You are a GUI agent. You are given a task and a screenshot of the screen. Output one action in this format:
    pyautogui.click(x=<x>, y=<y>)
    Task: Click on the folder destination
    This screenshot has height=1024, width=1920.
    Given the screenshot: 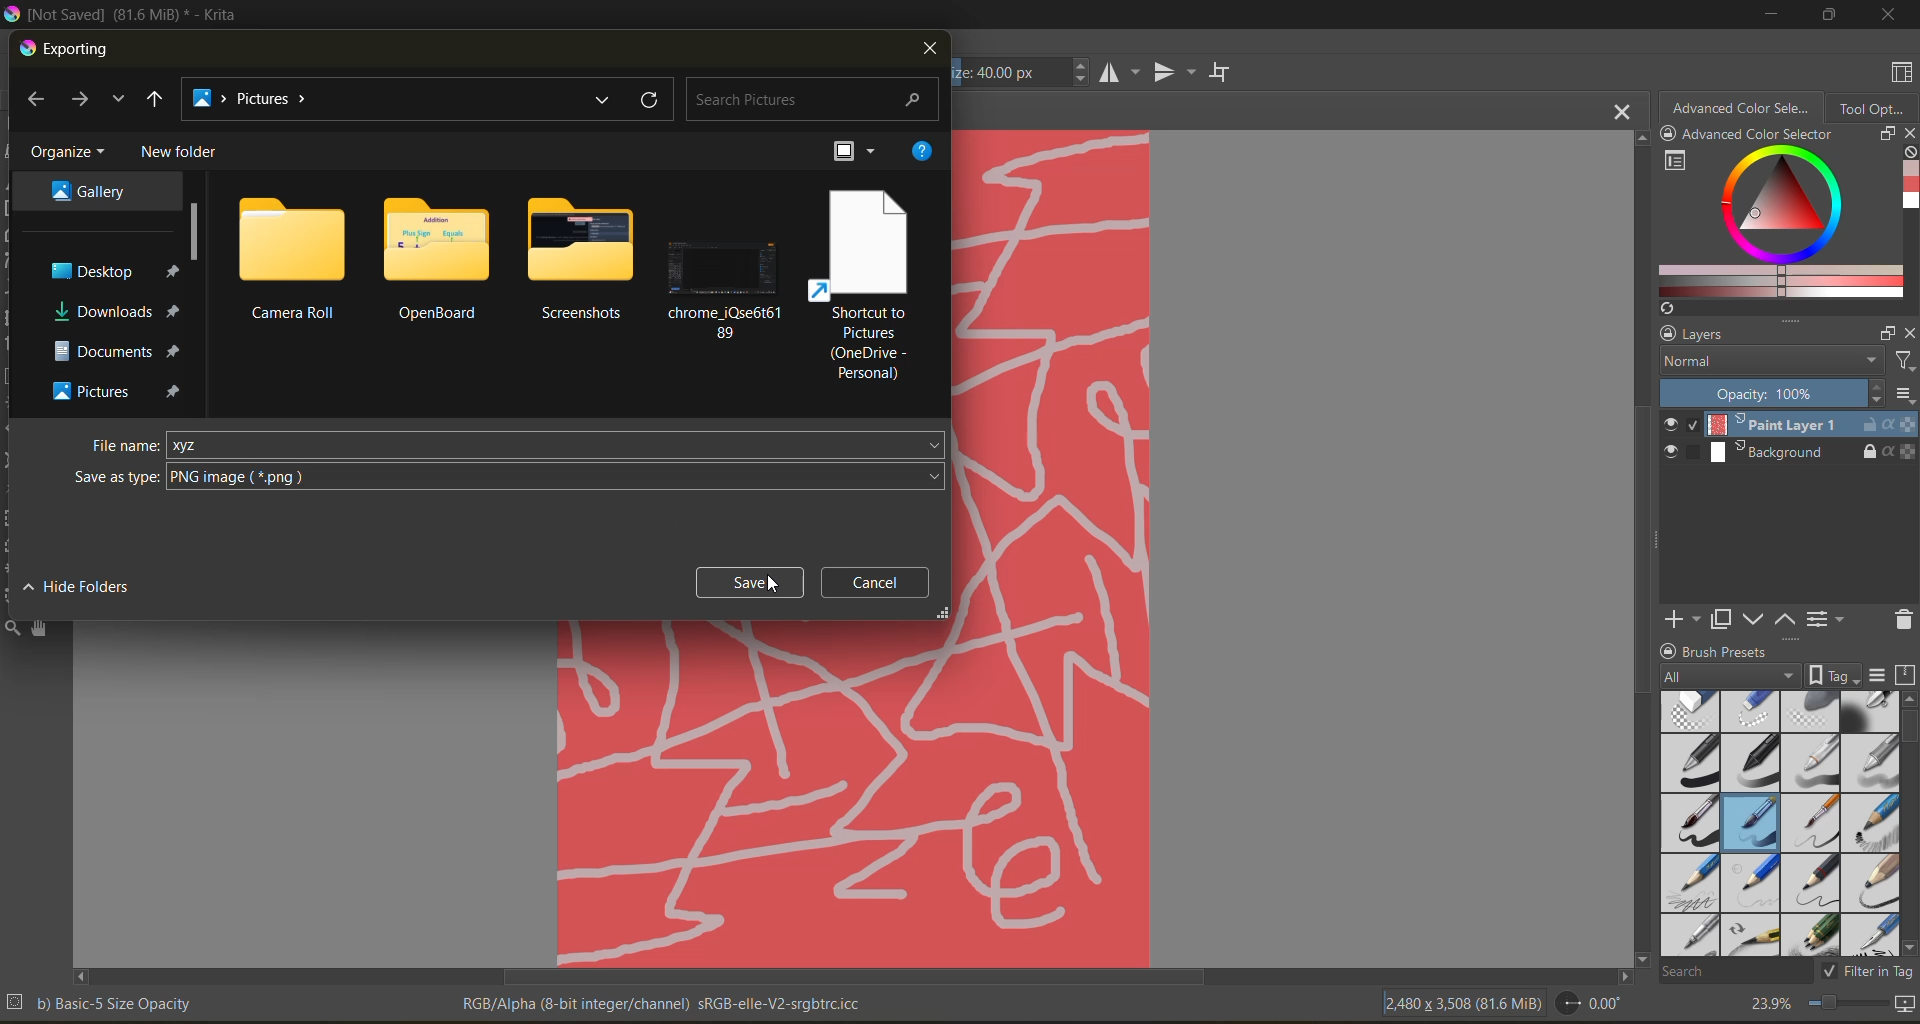 What is the action you would take?
    pyautogui.click(x=120, y=391)
    